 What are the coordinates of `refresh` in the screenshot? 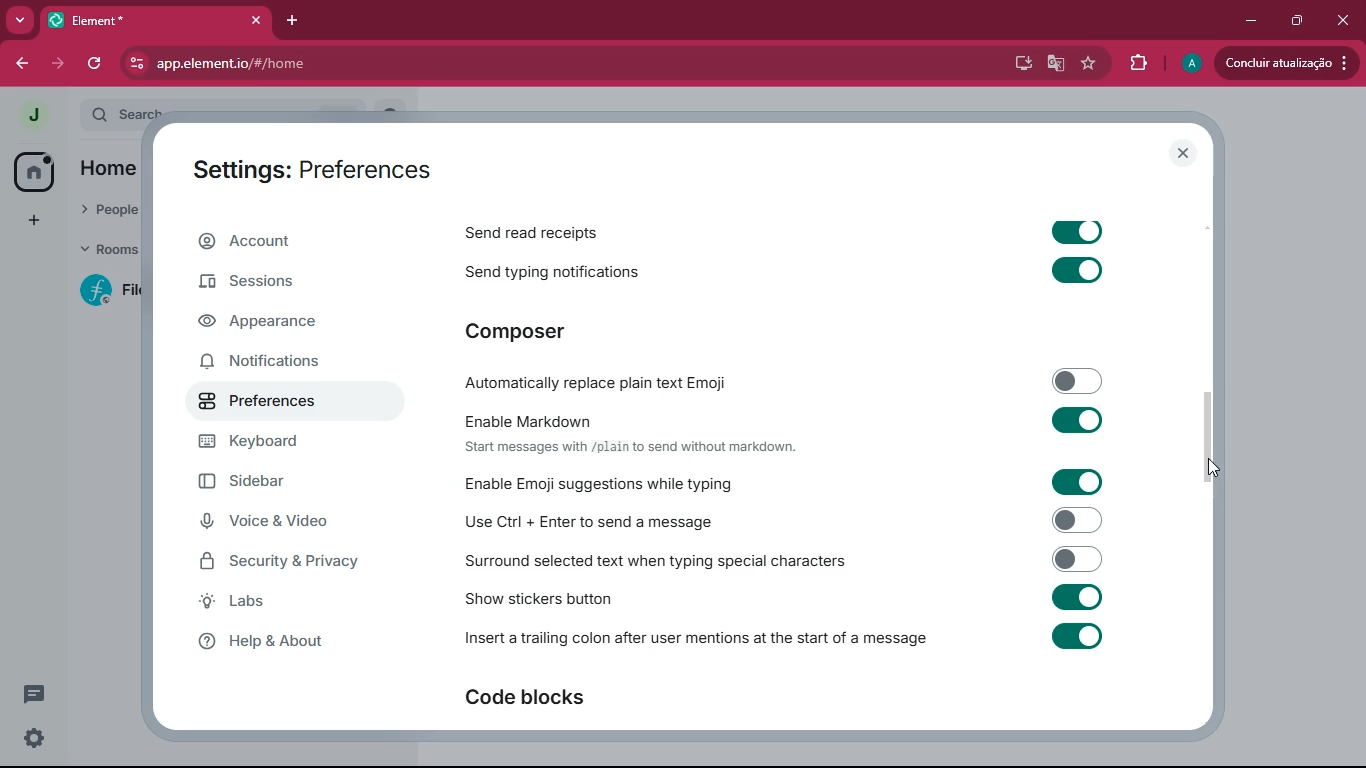 It's located at (102, 63).